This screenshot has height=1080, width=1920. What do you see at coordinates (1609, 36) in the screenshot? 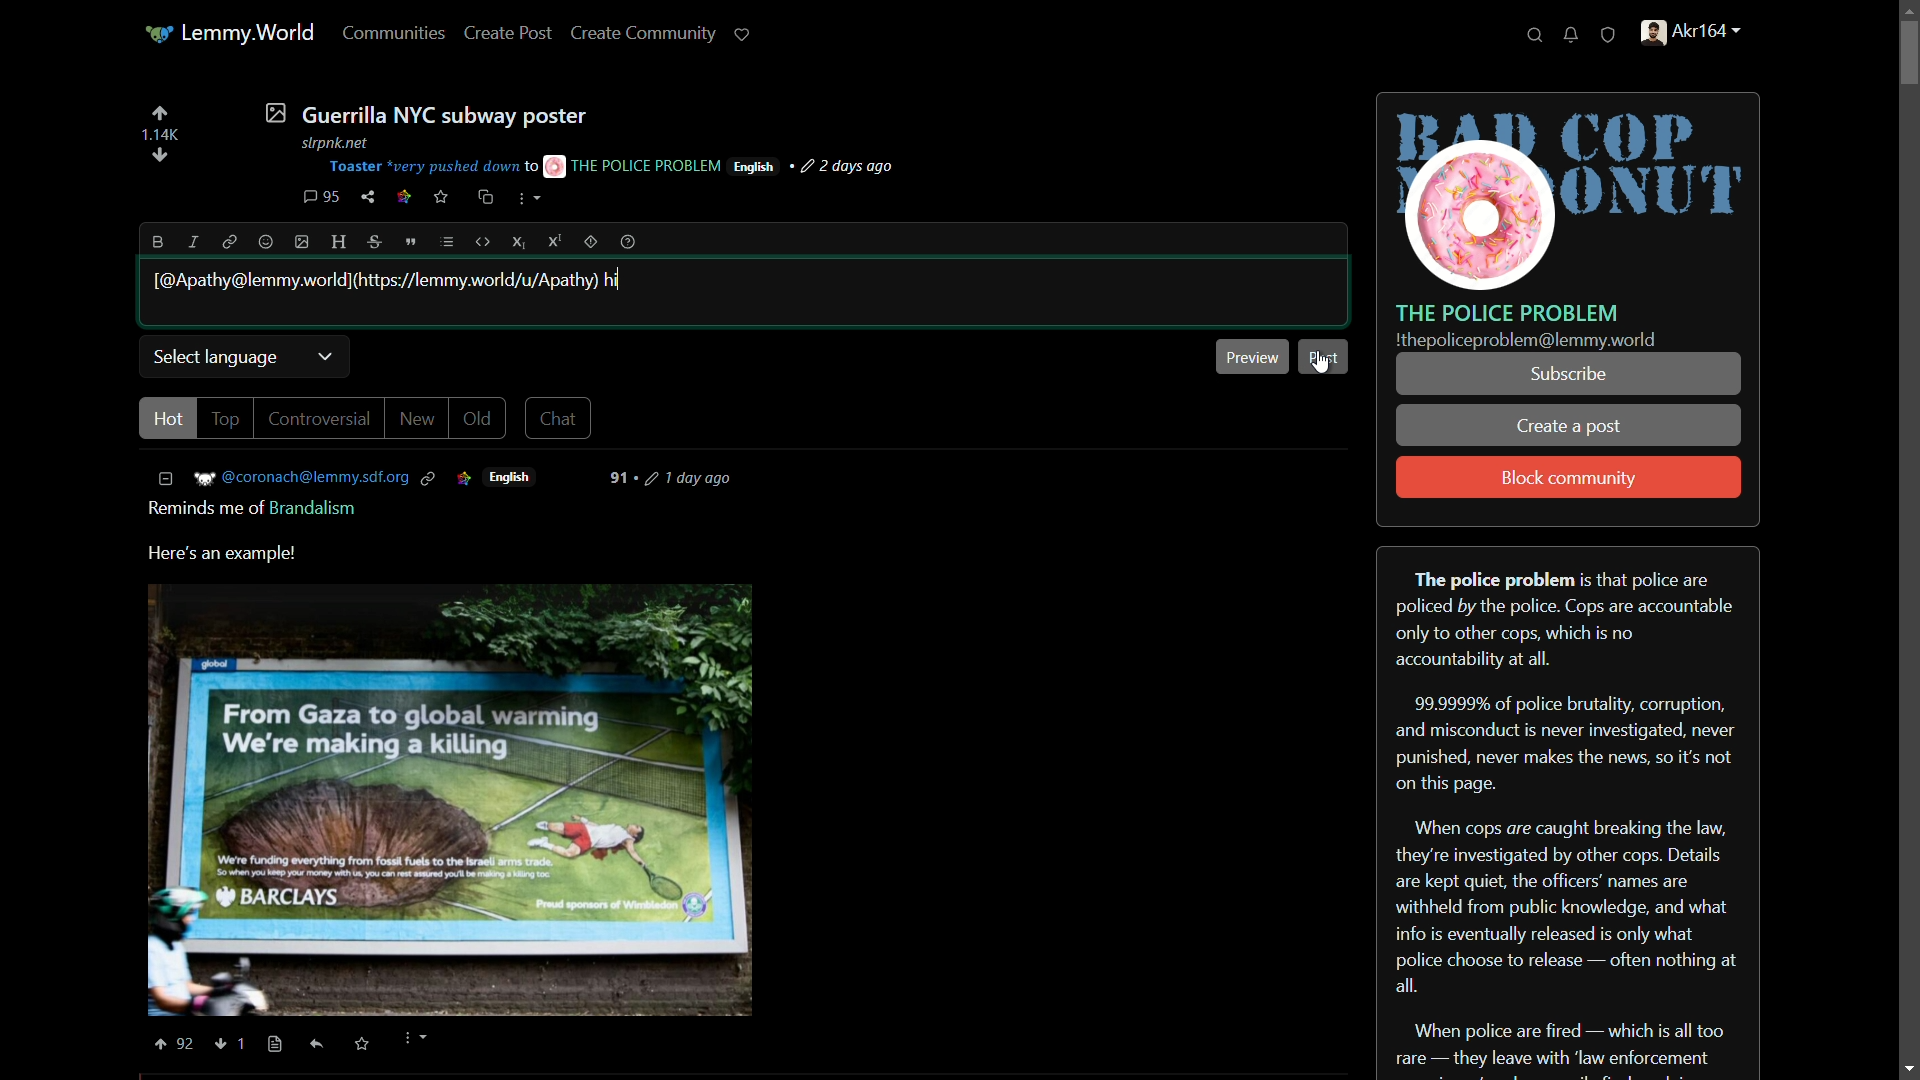
I see `unread reports` at bounding box center [1609, 36].